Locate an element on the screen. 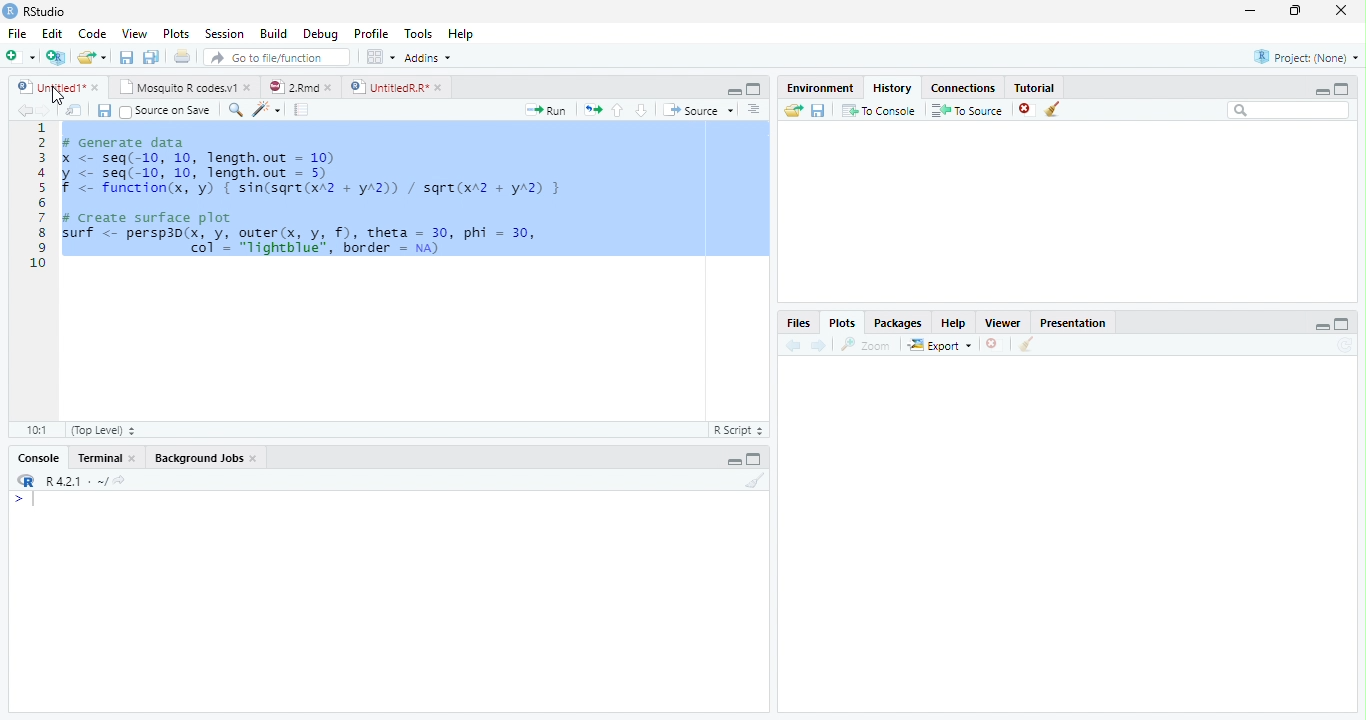 The width and height of the screenshot is (1366, 720). 2.Rmd is located at coordinates (292, 86).